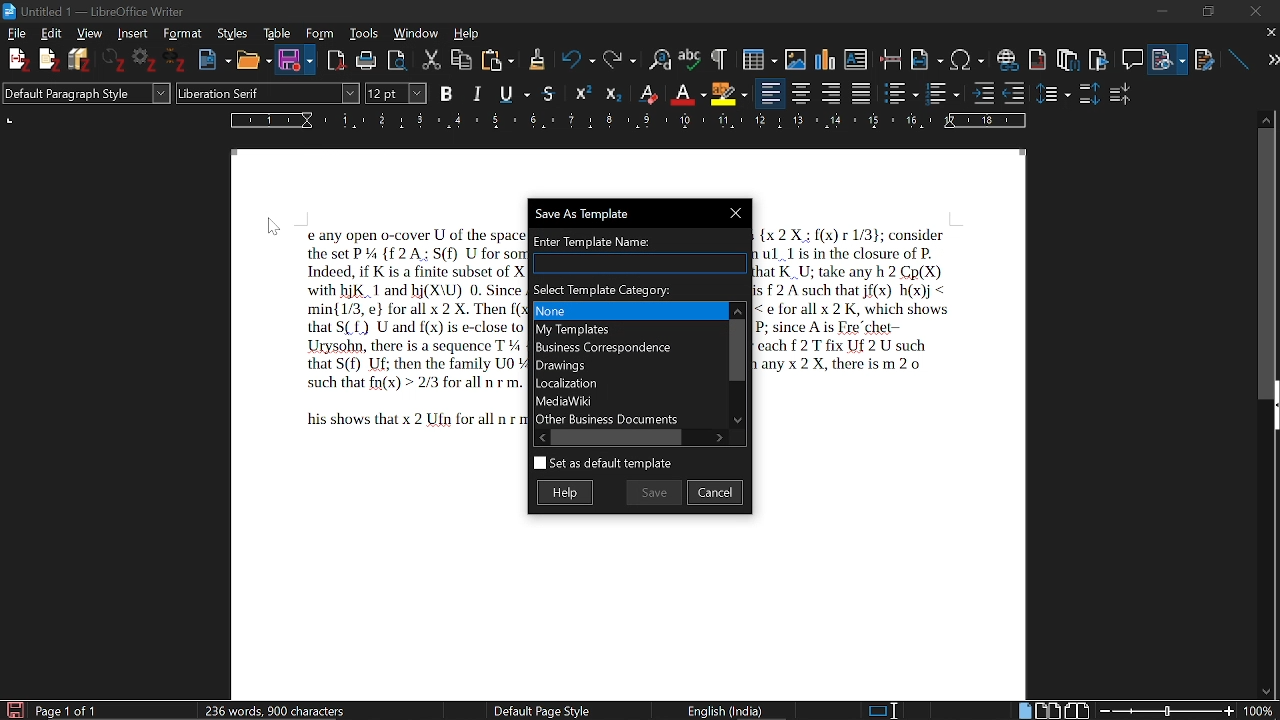  Describe the element at coordinates (337, 57) in the screenshot. I see `Import as pdf` at that location.